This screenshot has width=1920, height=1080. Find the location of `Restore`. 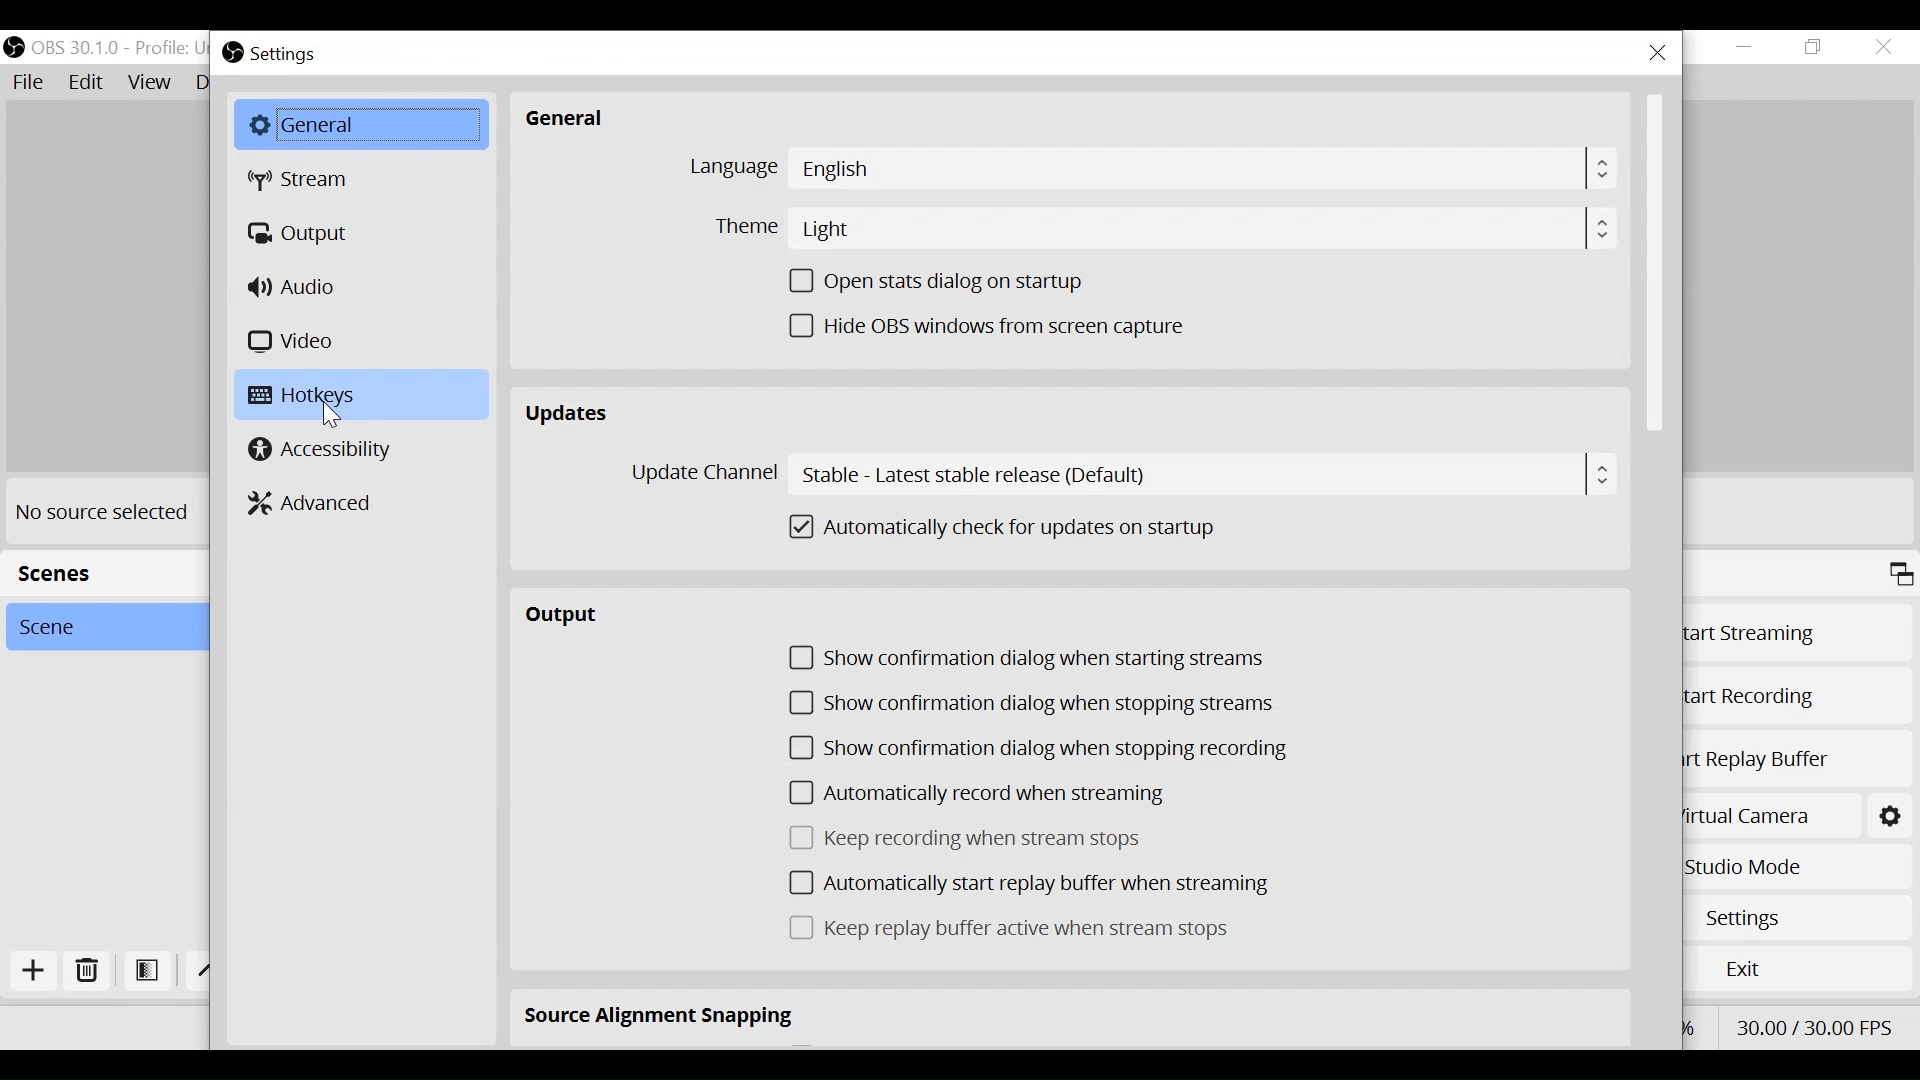

Restore is located at coordinates (1815, 48).